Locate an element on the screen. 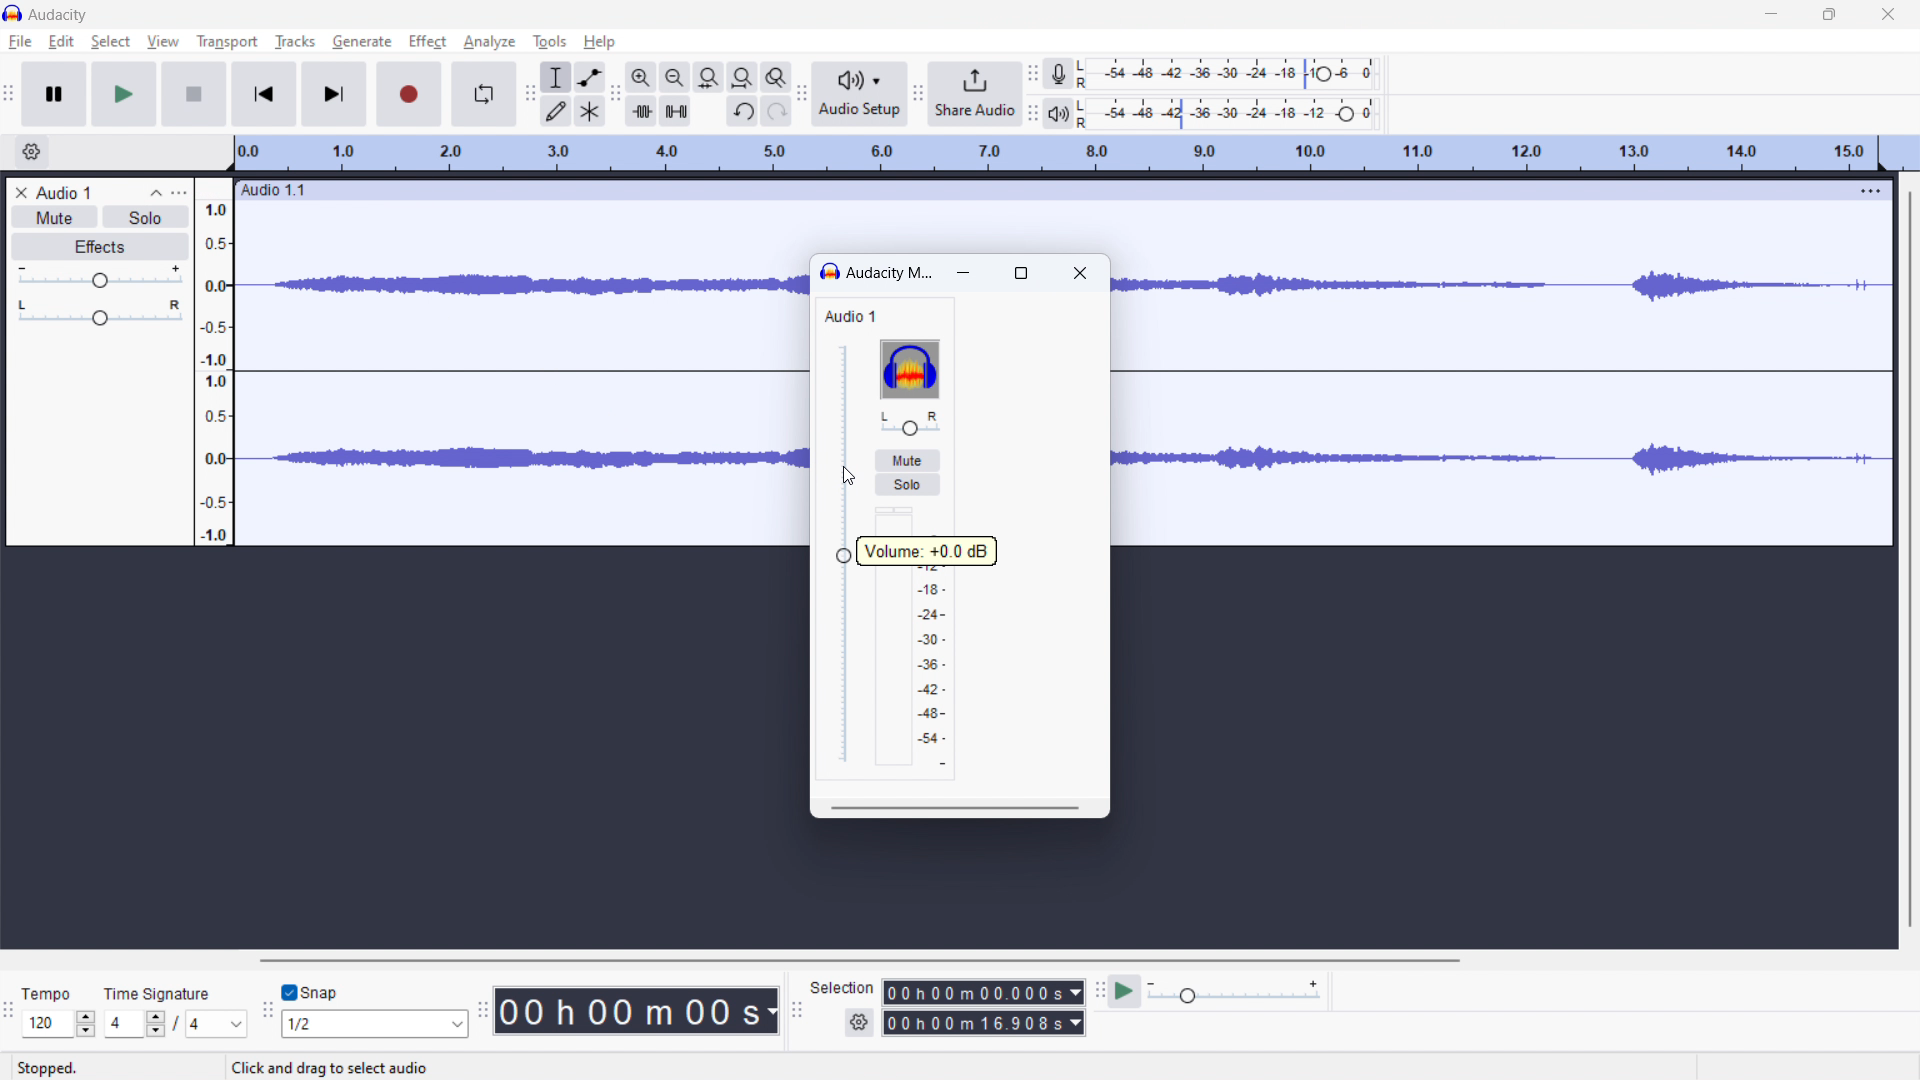  settings is located at coordinates (858, 1021).